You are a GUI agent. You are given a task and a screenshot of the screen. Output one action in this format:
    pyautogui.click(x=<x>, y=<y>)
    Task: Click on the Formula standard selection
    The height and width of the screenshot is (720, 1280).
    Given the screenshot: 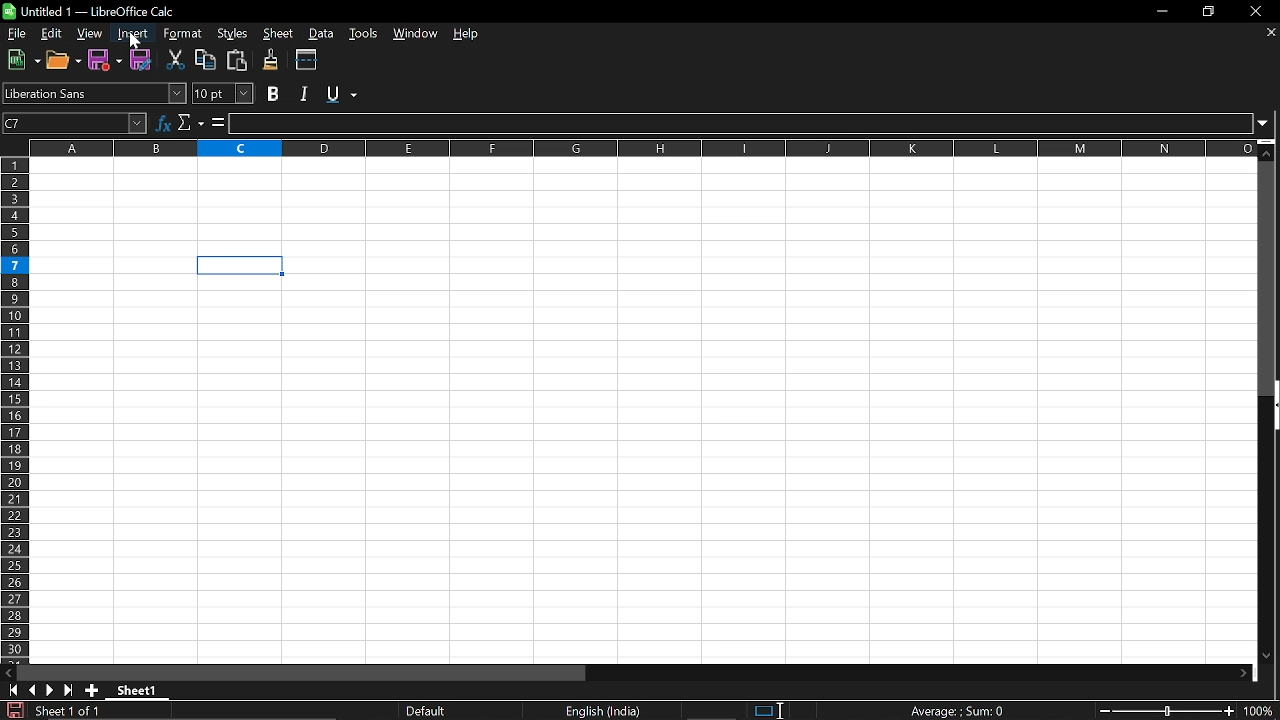 What is the action you would take?
    pyautogui.click(x=960, y=710)
    